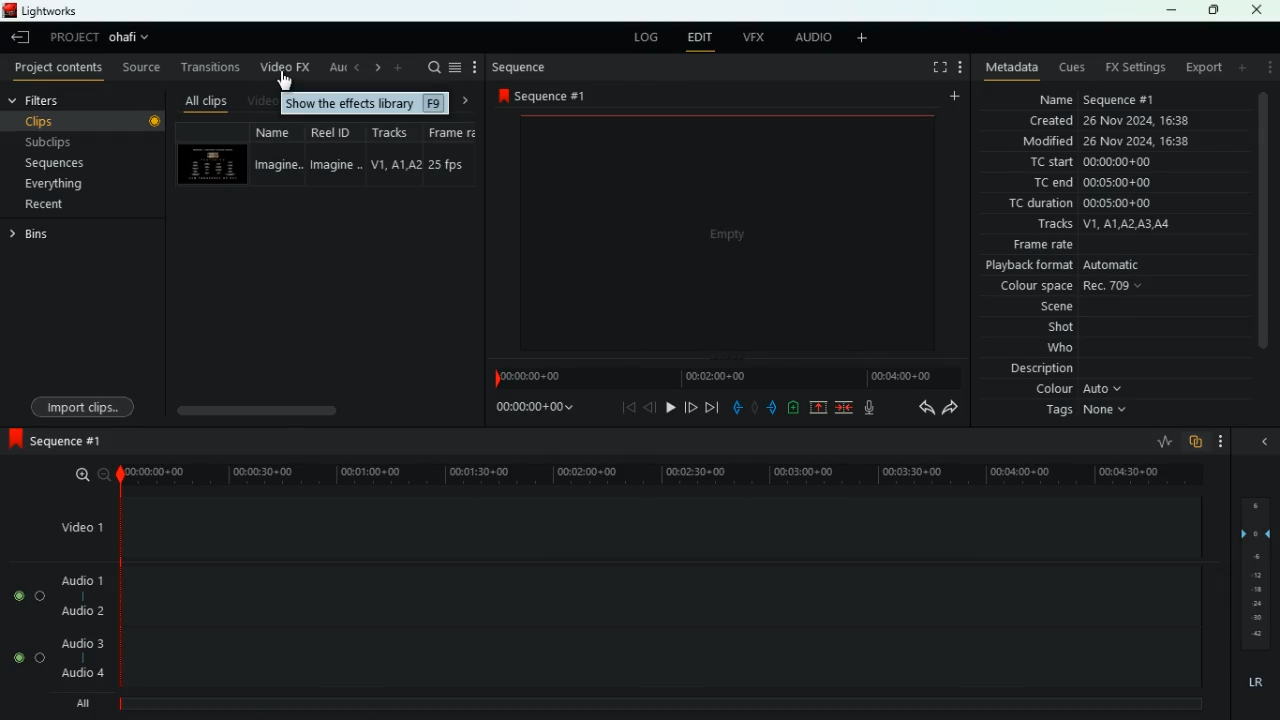 This screenshot has height=720, width=1280. What do you see at coordinates (1083, 392) in the screenshot?
I see `colour` at bounding box center [1083, 392].